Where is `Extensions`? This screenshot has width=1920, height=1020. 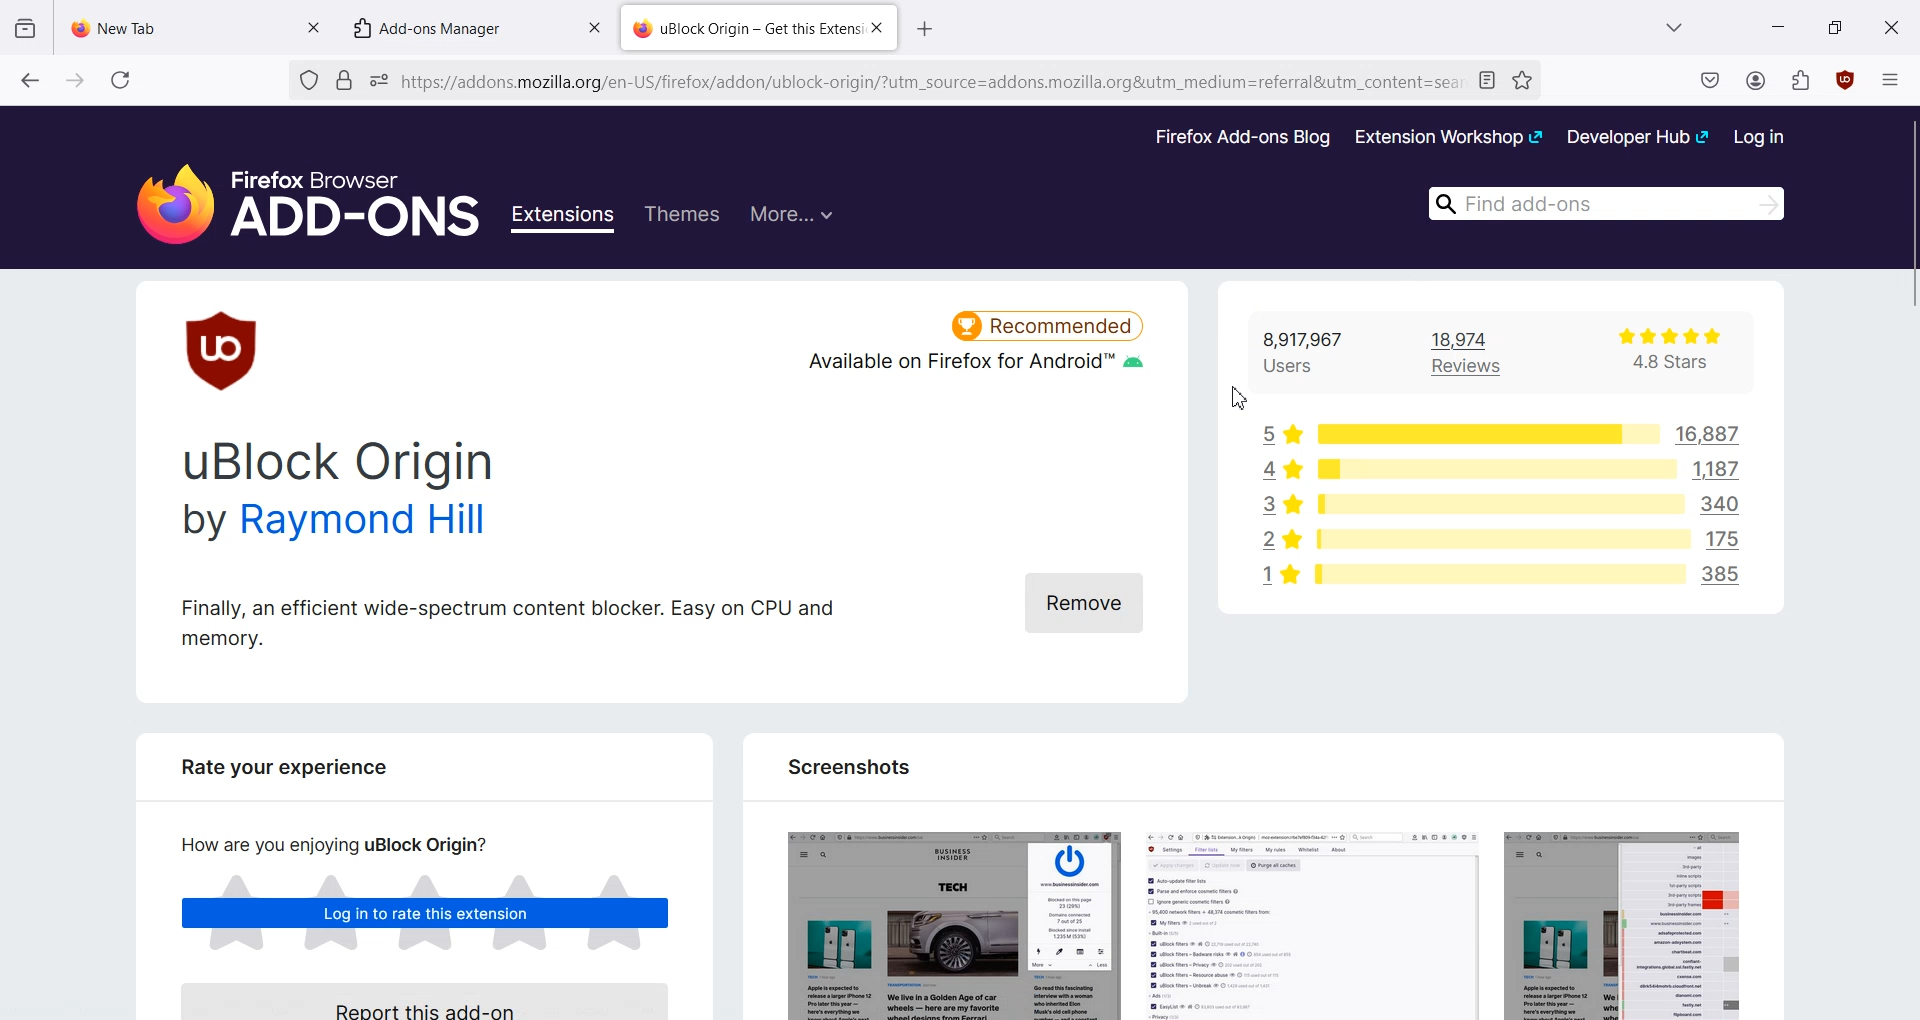
Extensions is located at coordinates (1805, 80).